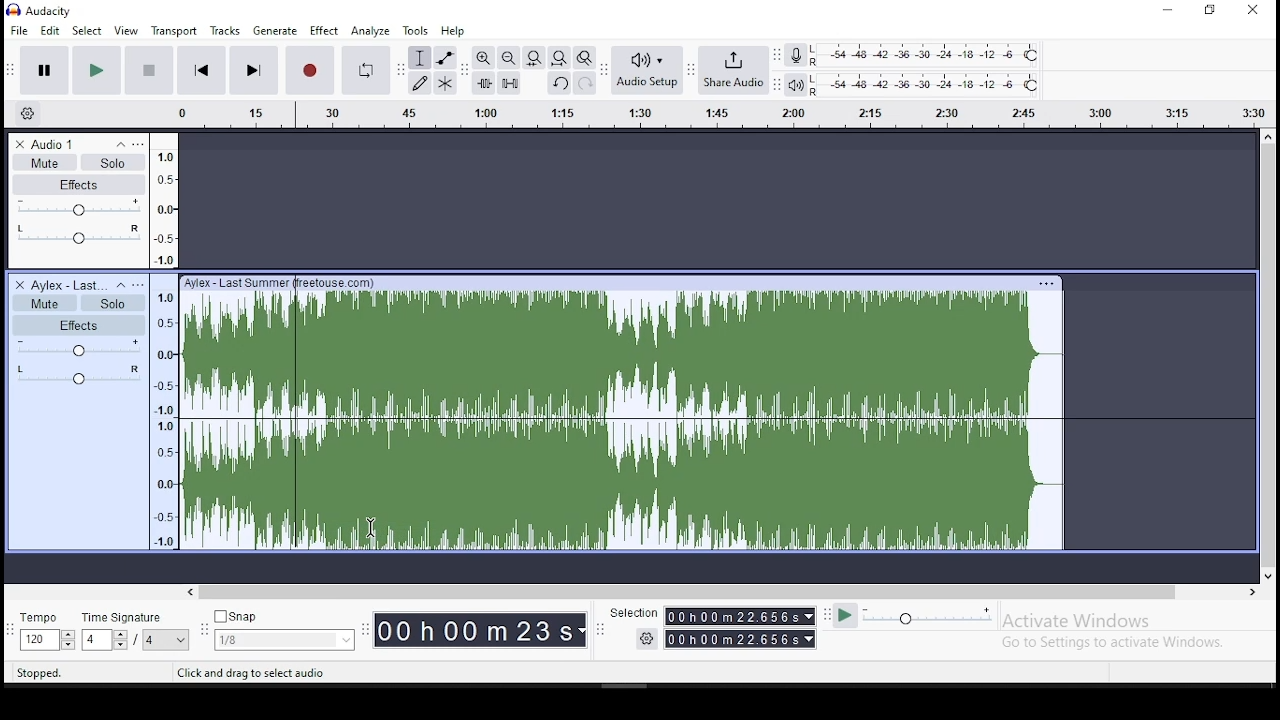 This screenshot has height=720, width=1280. What do you see at coordinates (277, 29) in the screenshot?
I see `generate` at bounding box center [277, 29].